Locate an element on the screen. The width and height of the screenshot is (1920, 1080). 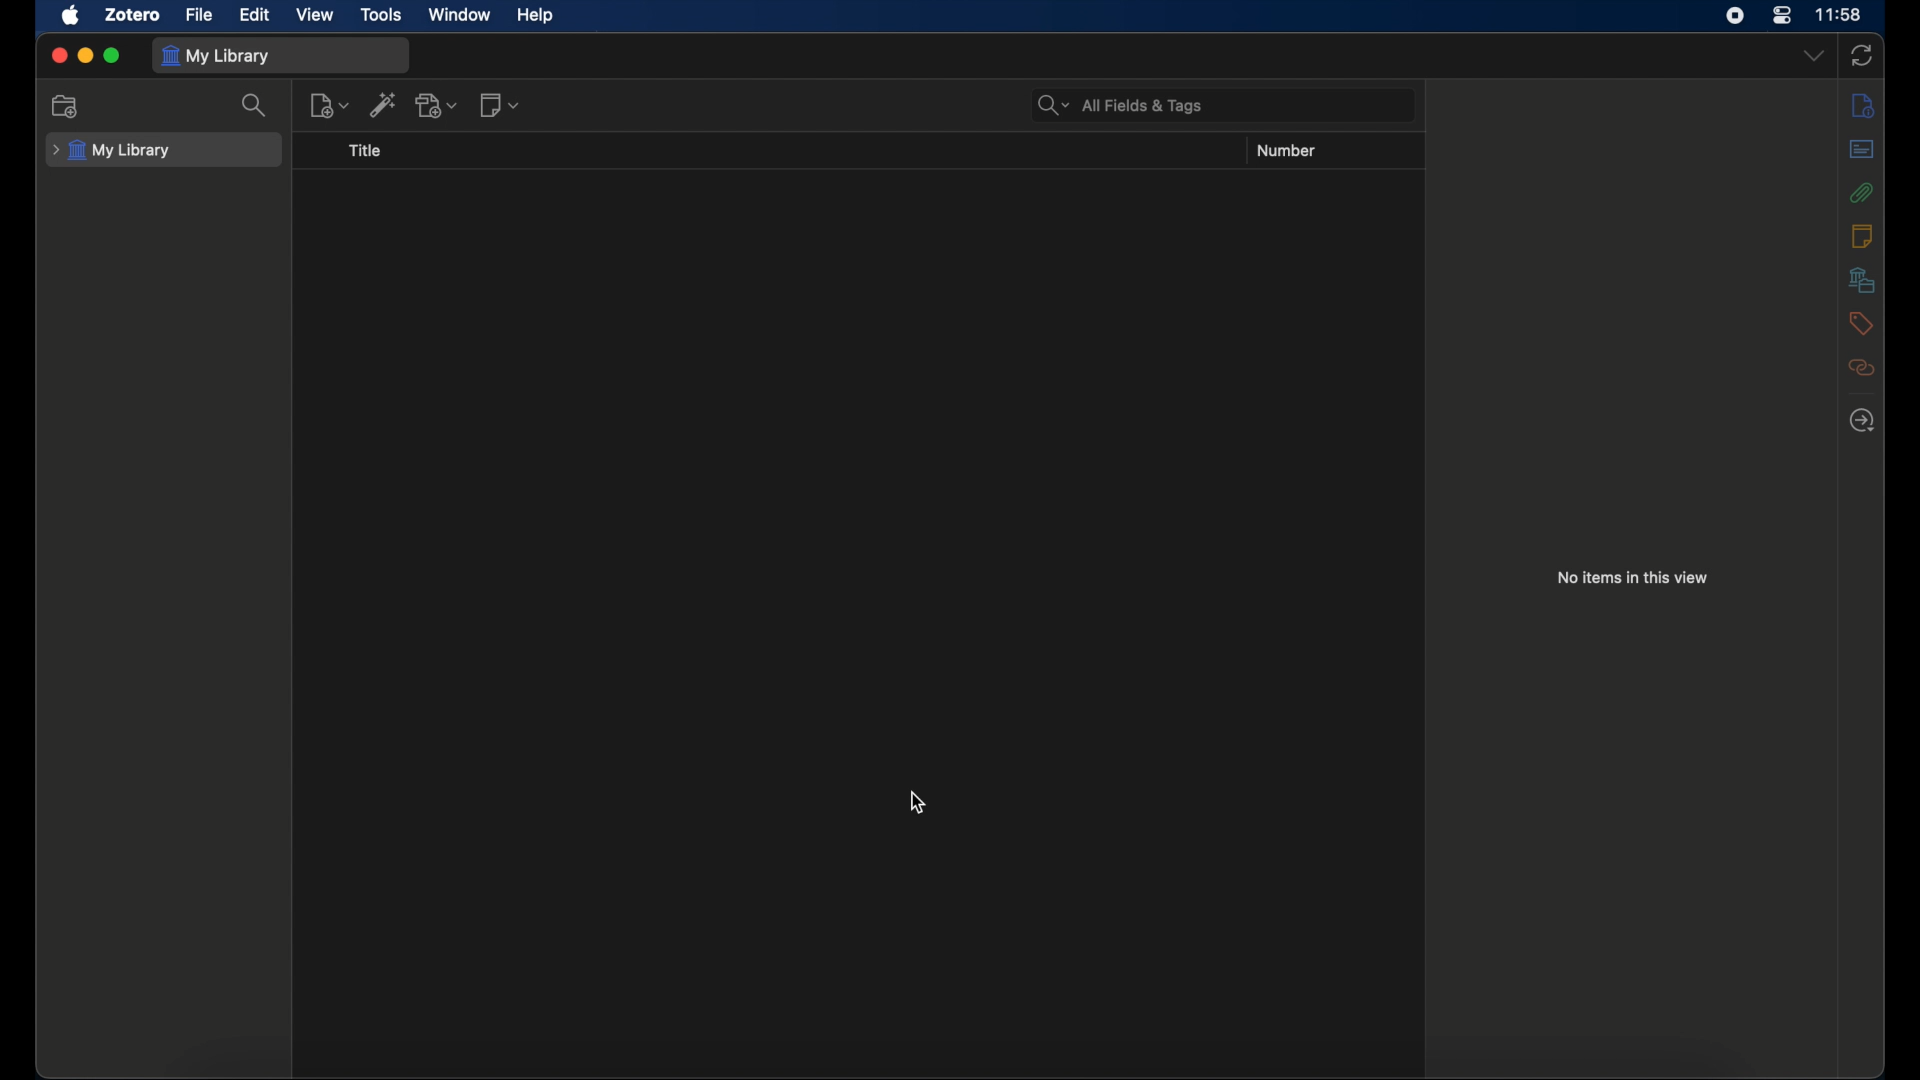
locate is located at coordinates (1861, 421).